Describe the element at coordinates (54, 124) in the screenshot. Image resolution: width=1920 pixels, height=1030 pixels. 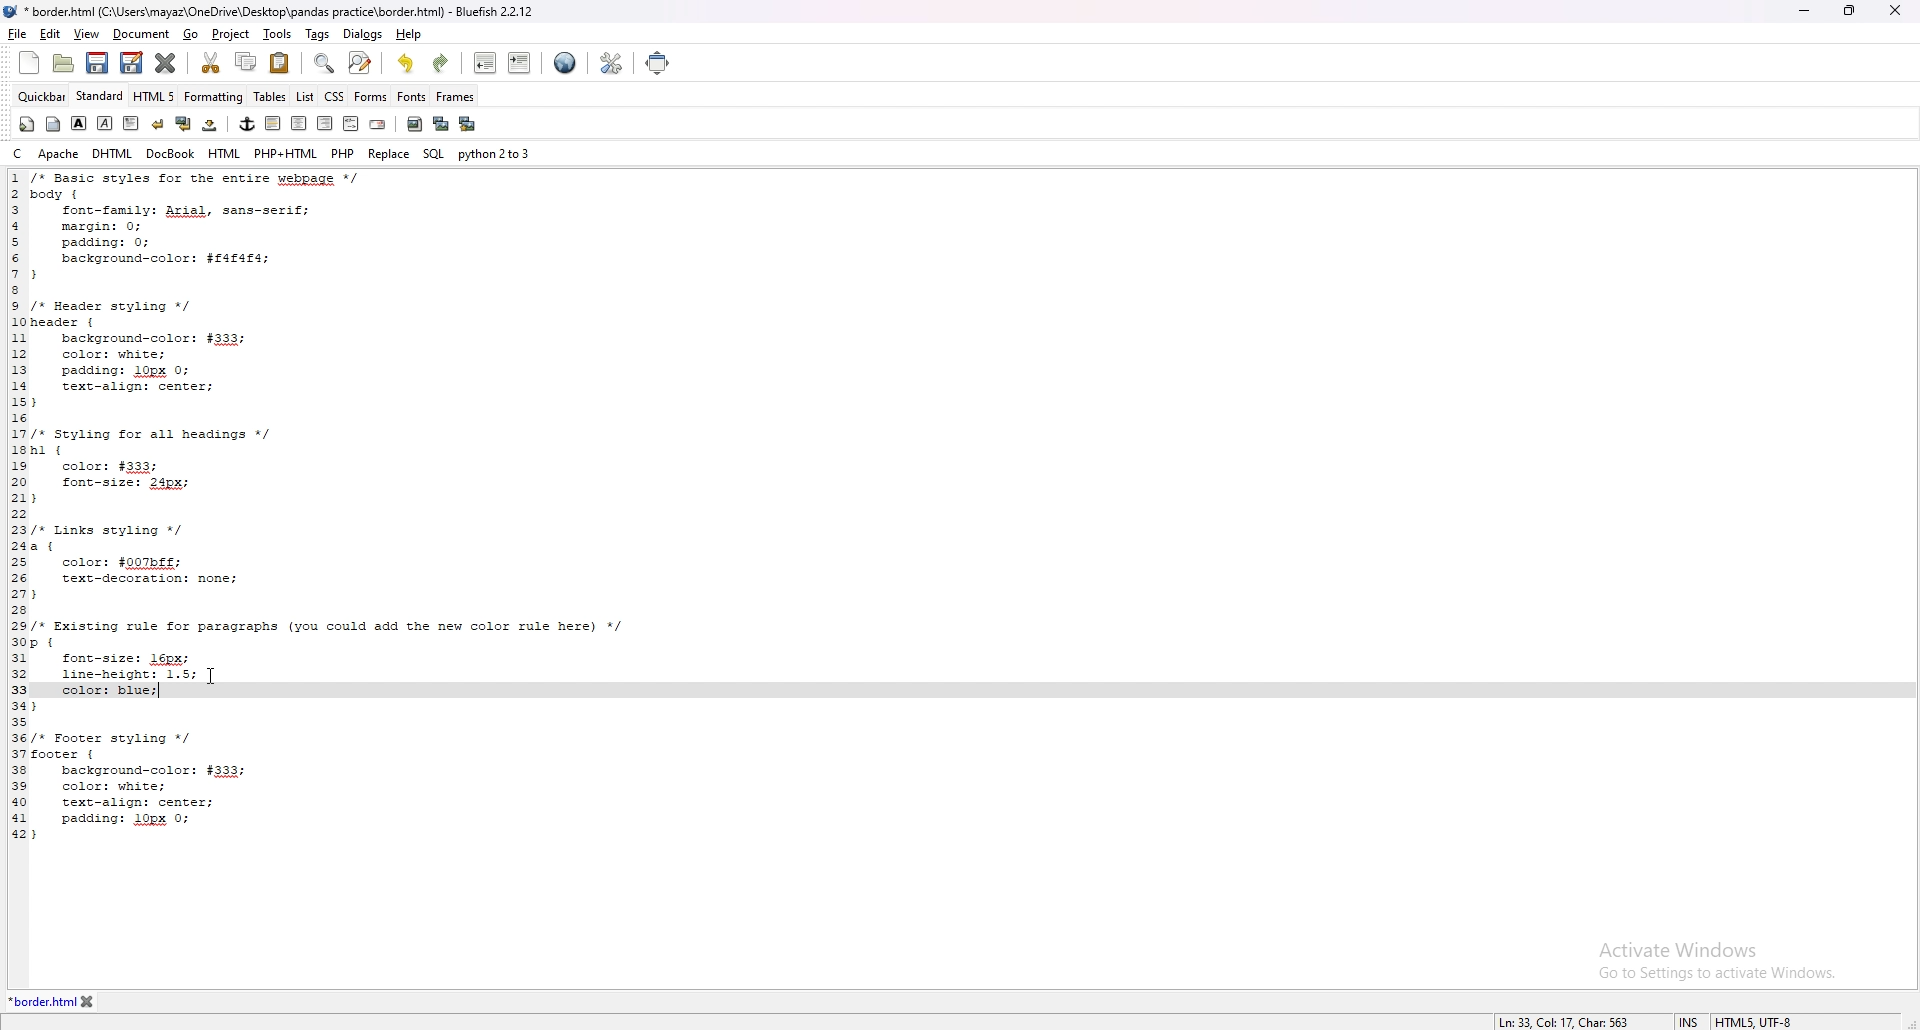
I see `body` at that location.